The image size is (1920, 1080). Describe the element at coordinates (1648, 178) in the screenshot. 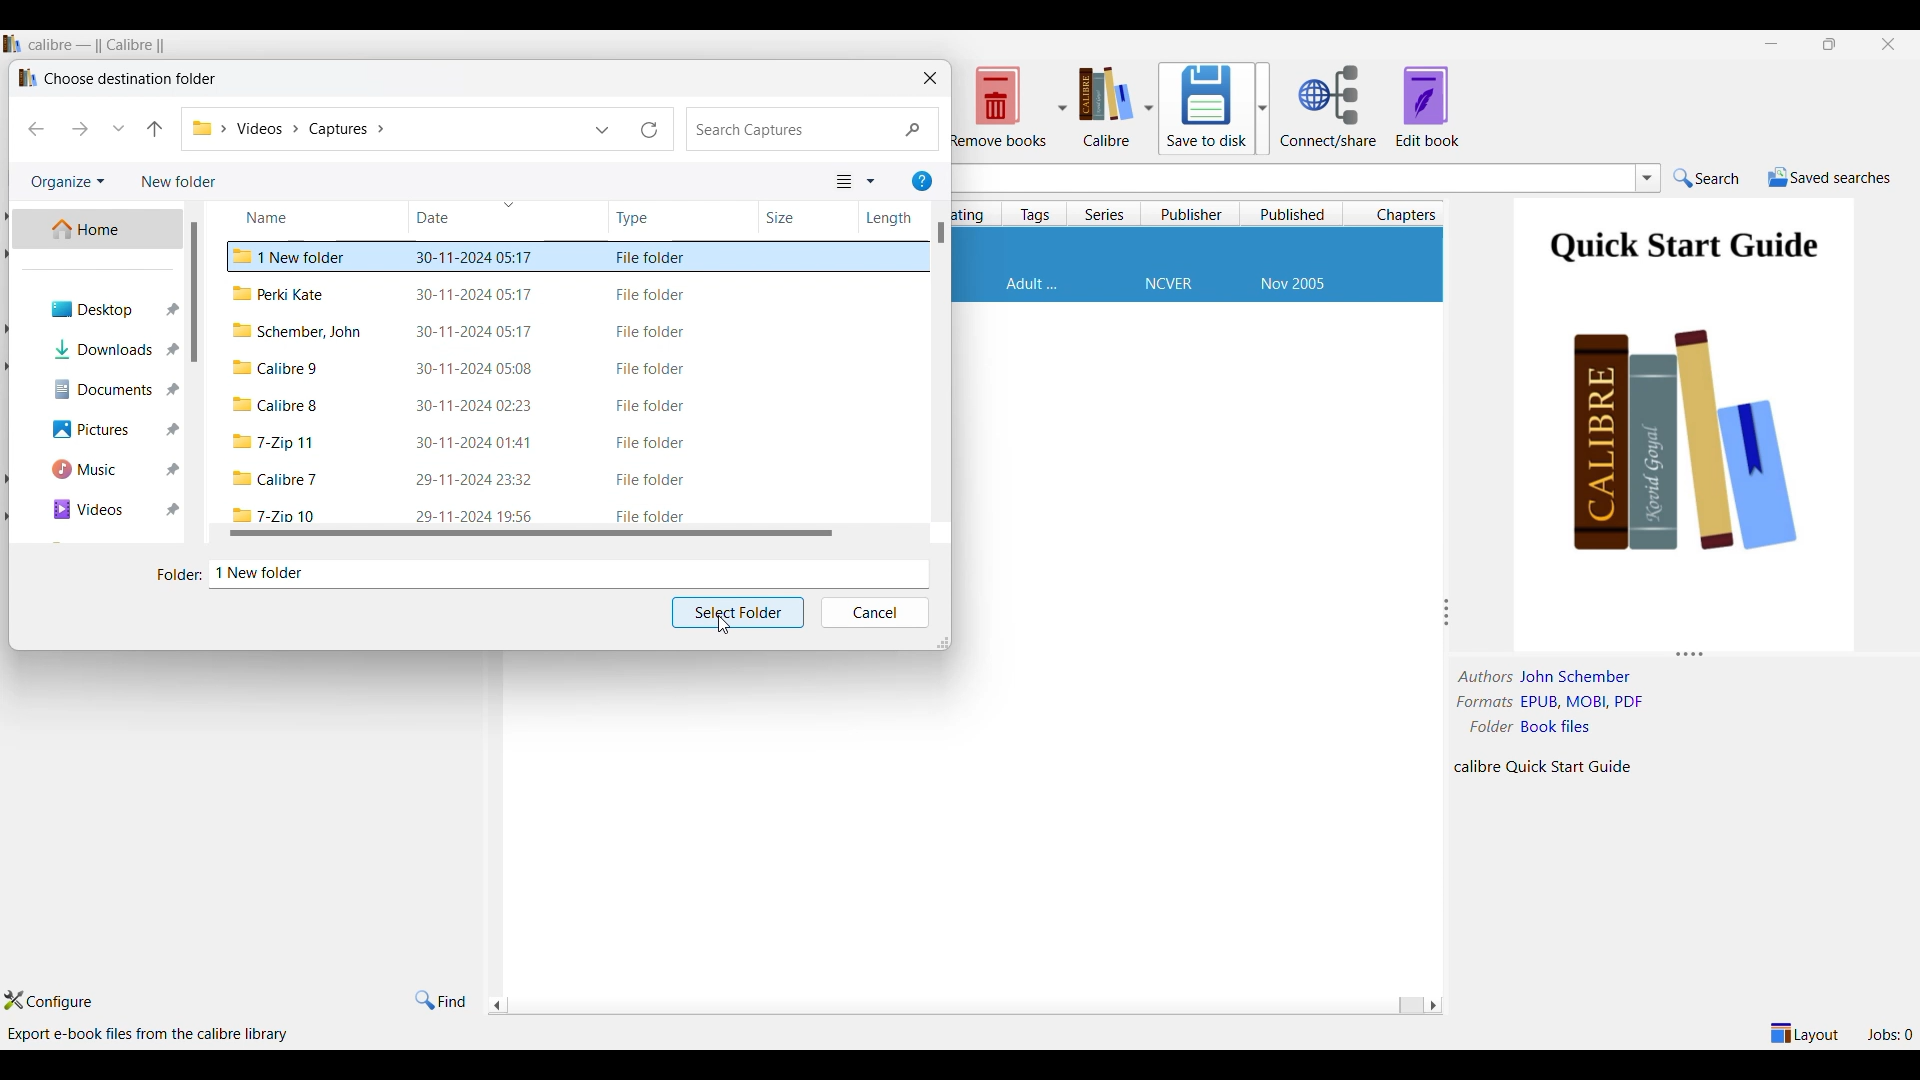

I see `List options` at that location.